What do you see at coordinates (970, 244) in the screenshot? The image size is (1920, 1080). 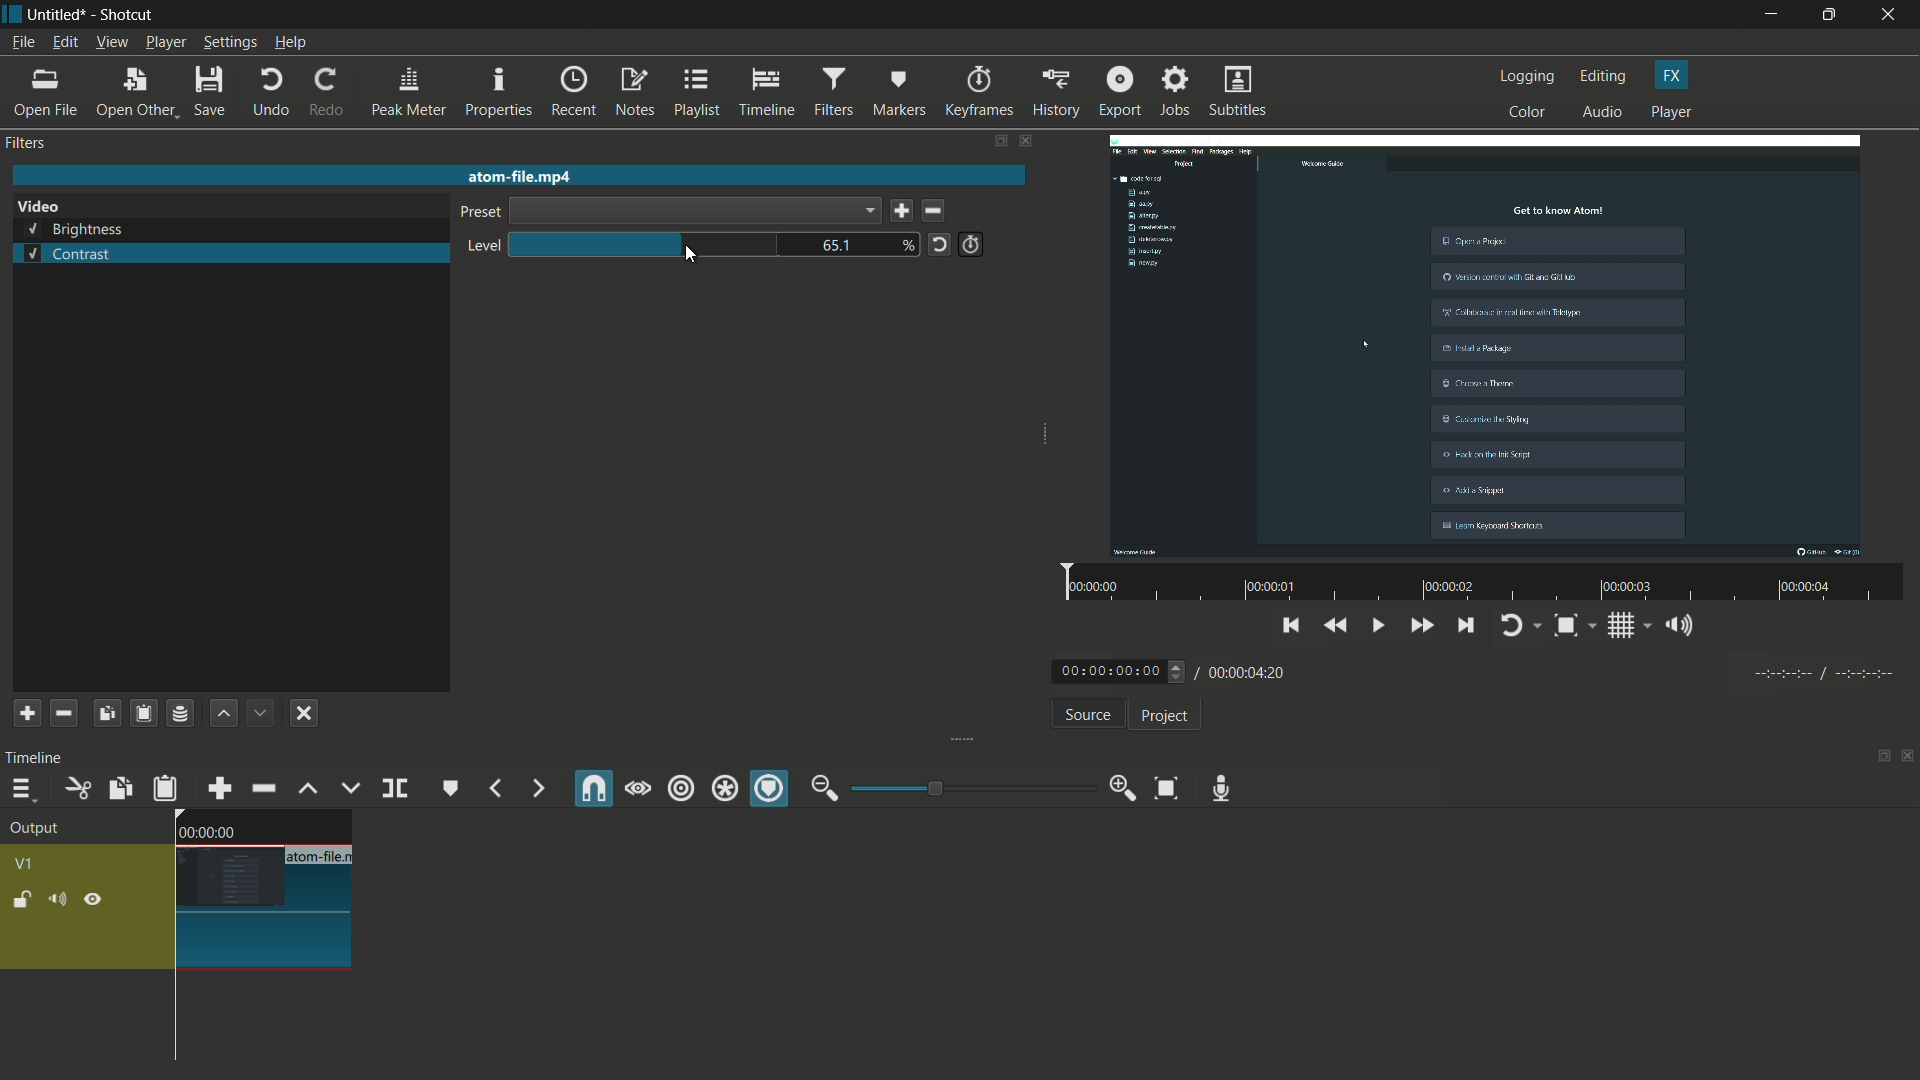 I see `use keyframes for this parameter` at bounding box center [970, 244].